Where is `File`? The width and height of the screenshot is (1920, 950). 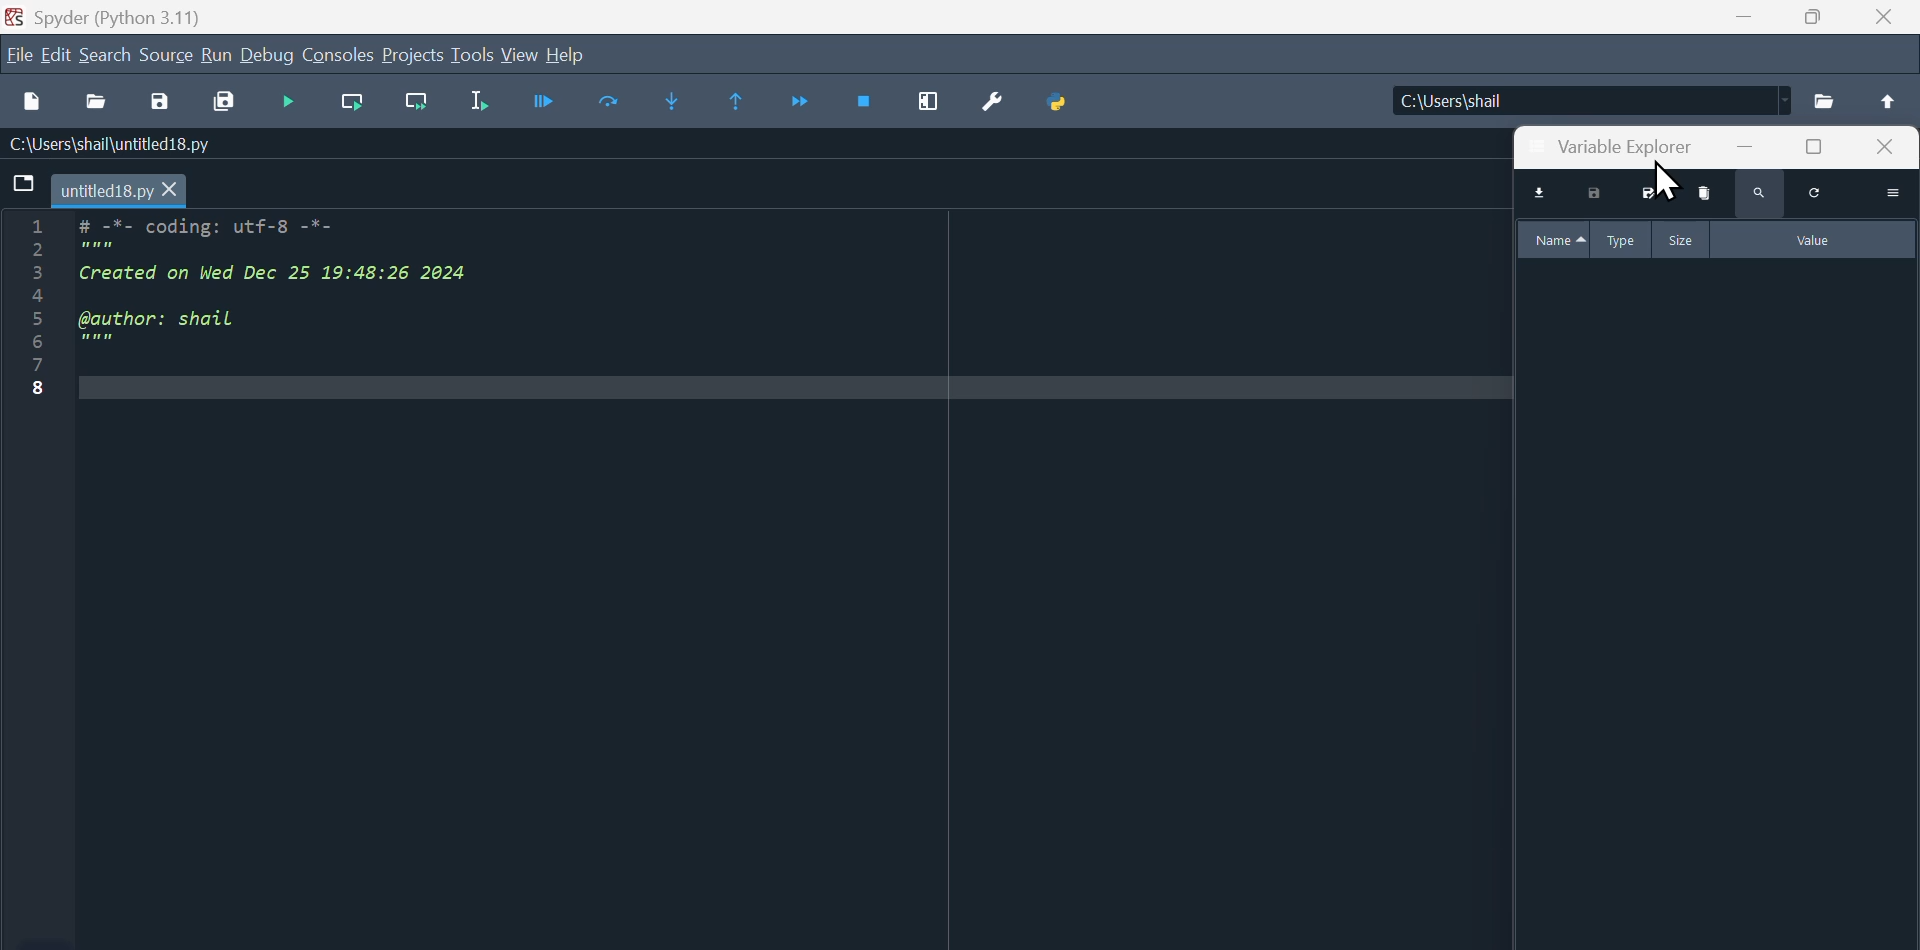 File is located at coordinates (18, 57).